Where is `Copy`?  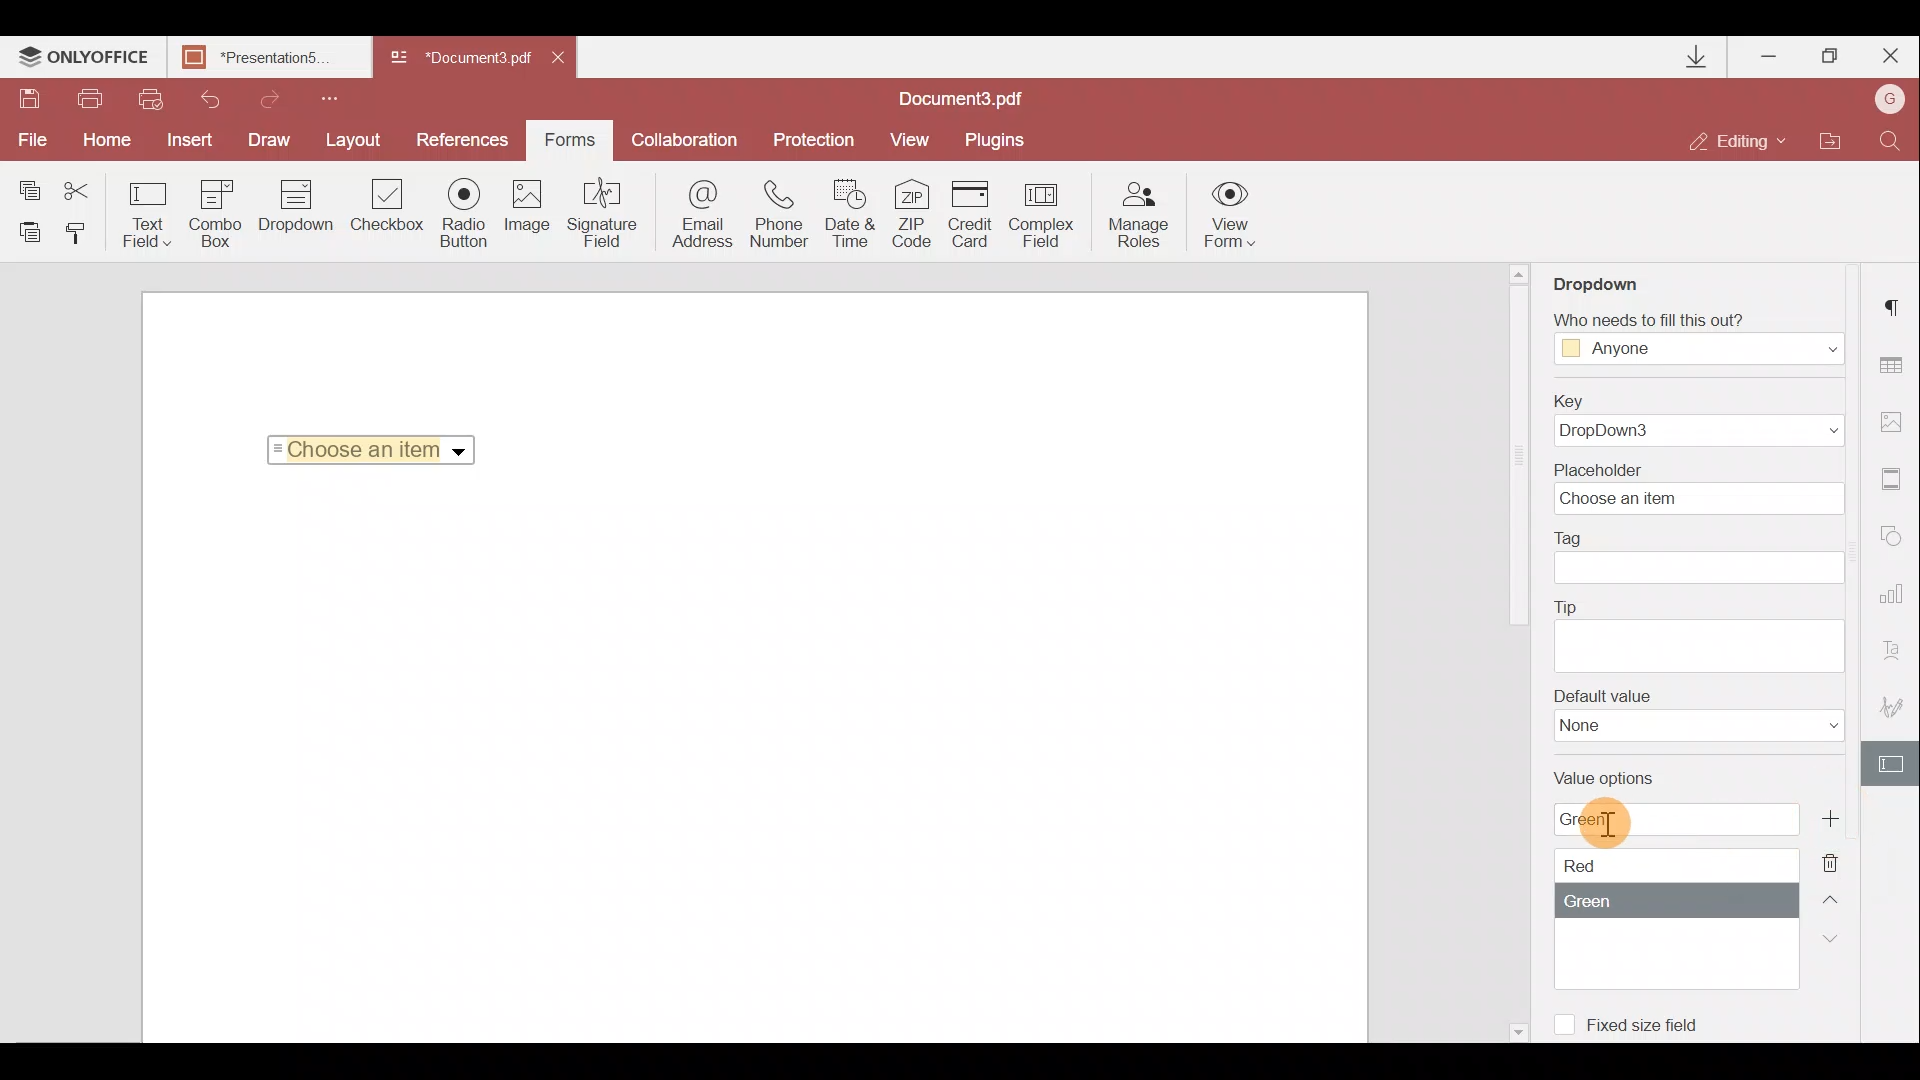
Copy is located at coordinates (24, 183).